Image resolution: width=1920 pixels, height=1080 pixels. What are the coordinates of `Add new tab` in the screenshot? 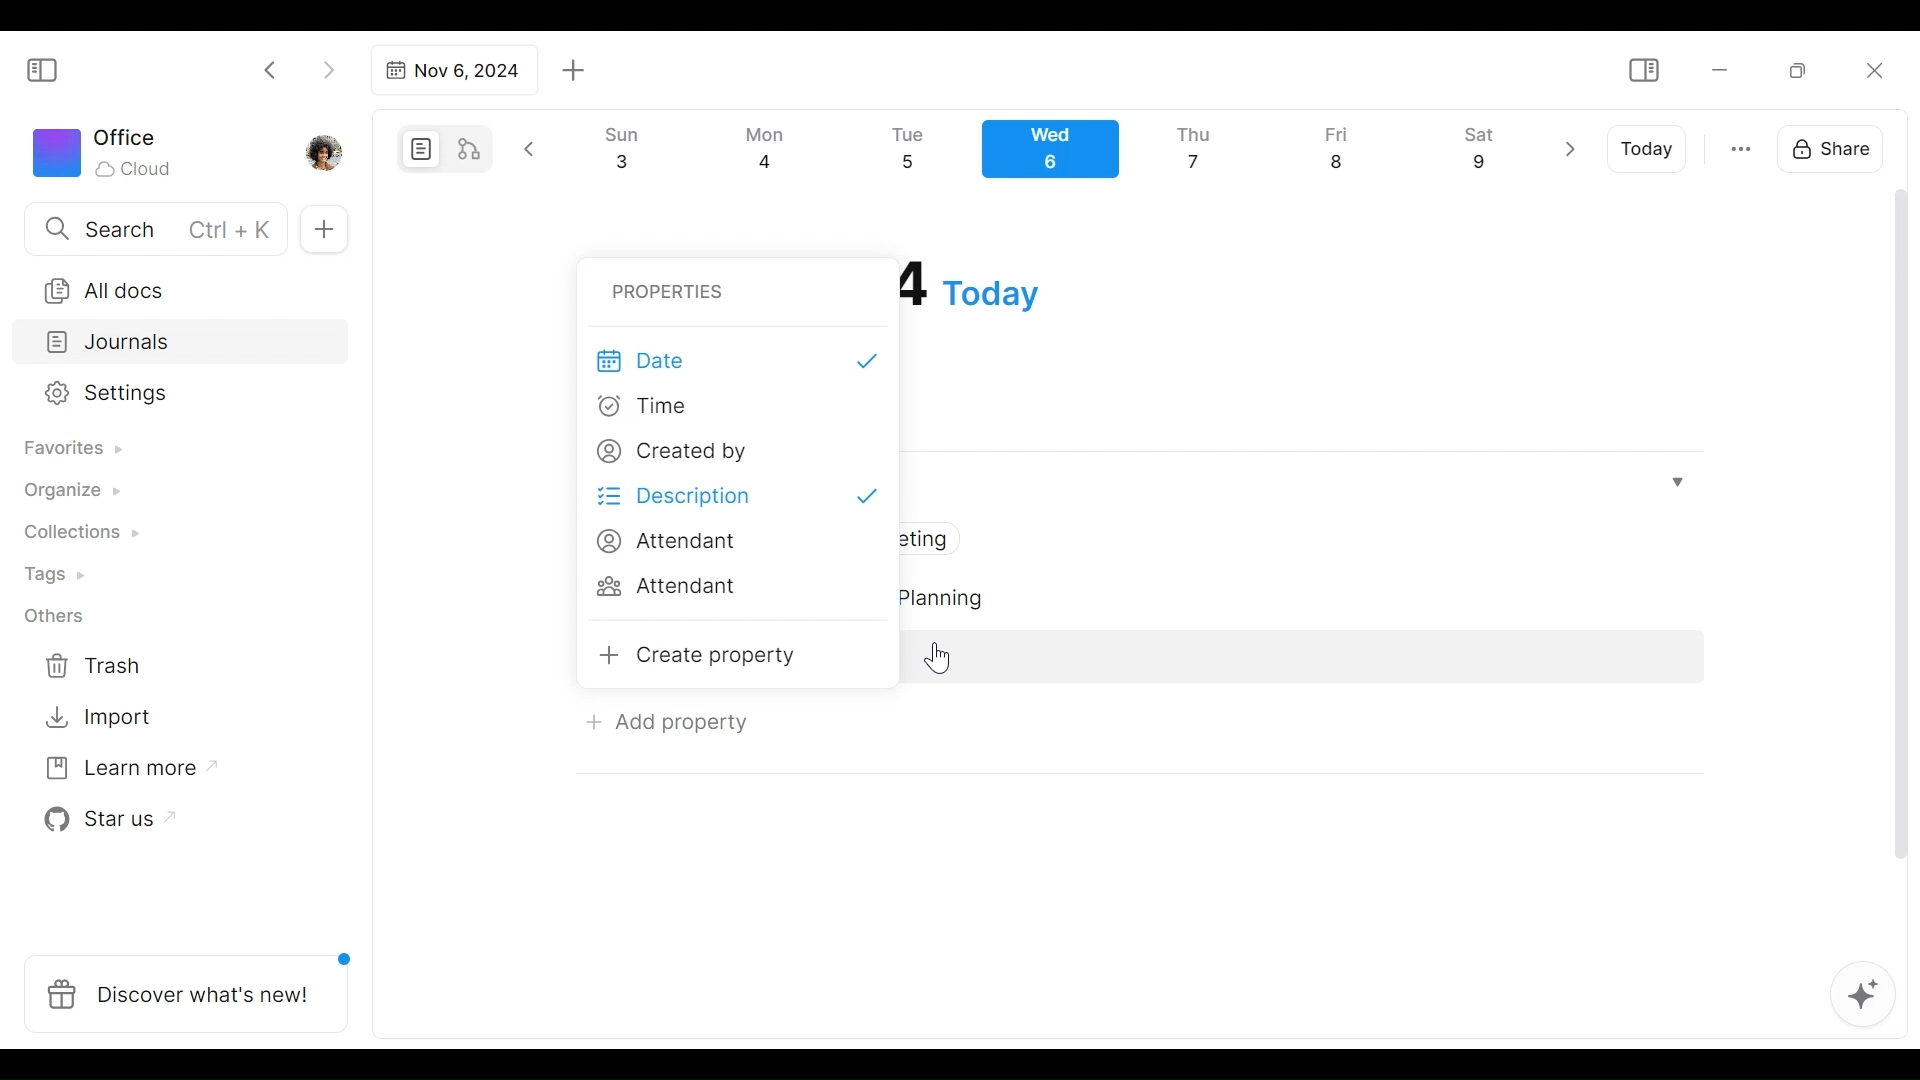 It's located at (574, 71).